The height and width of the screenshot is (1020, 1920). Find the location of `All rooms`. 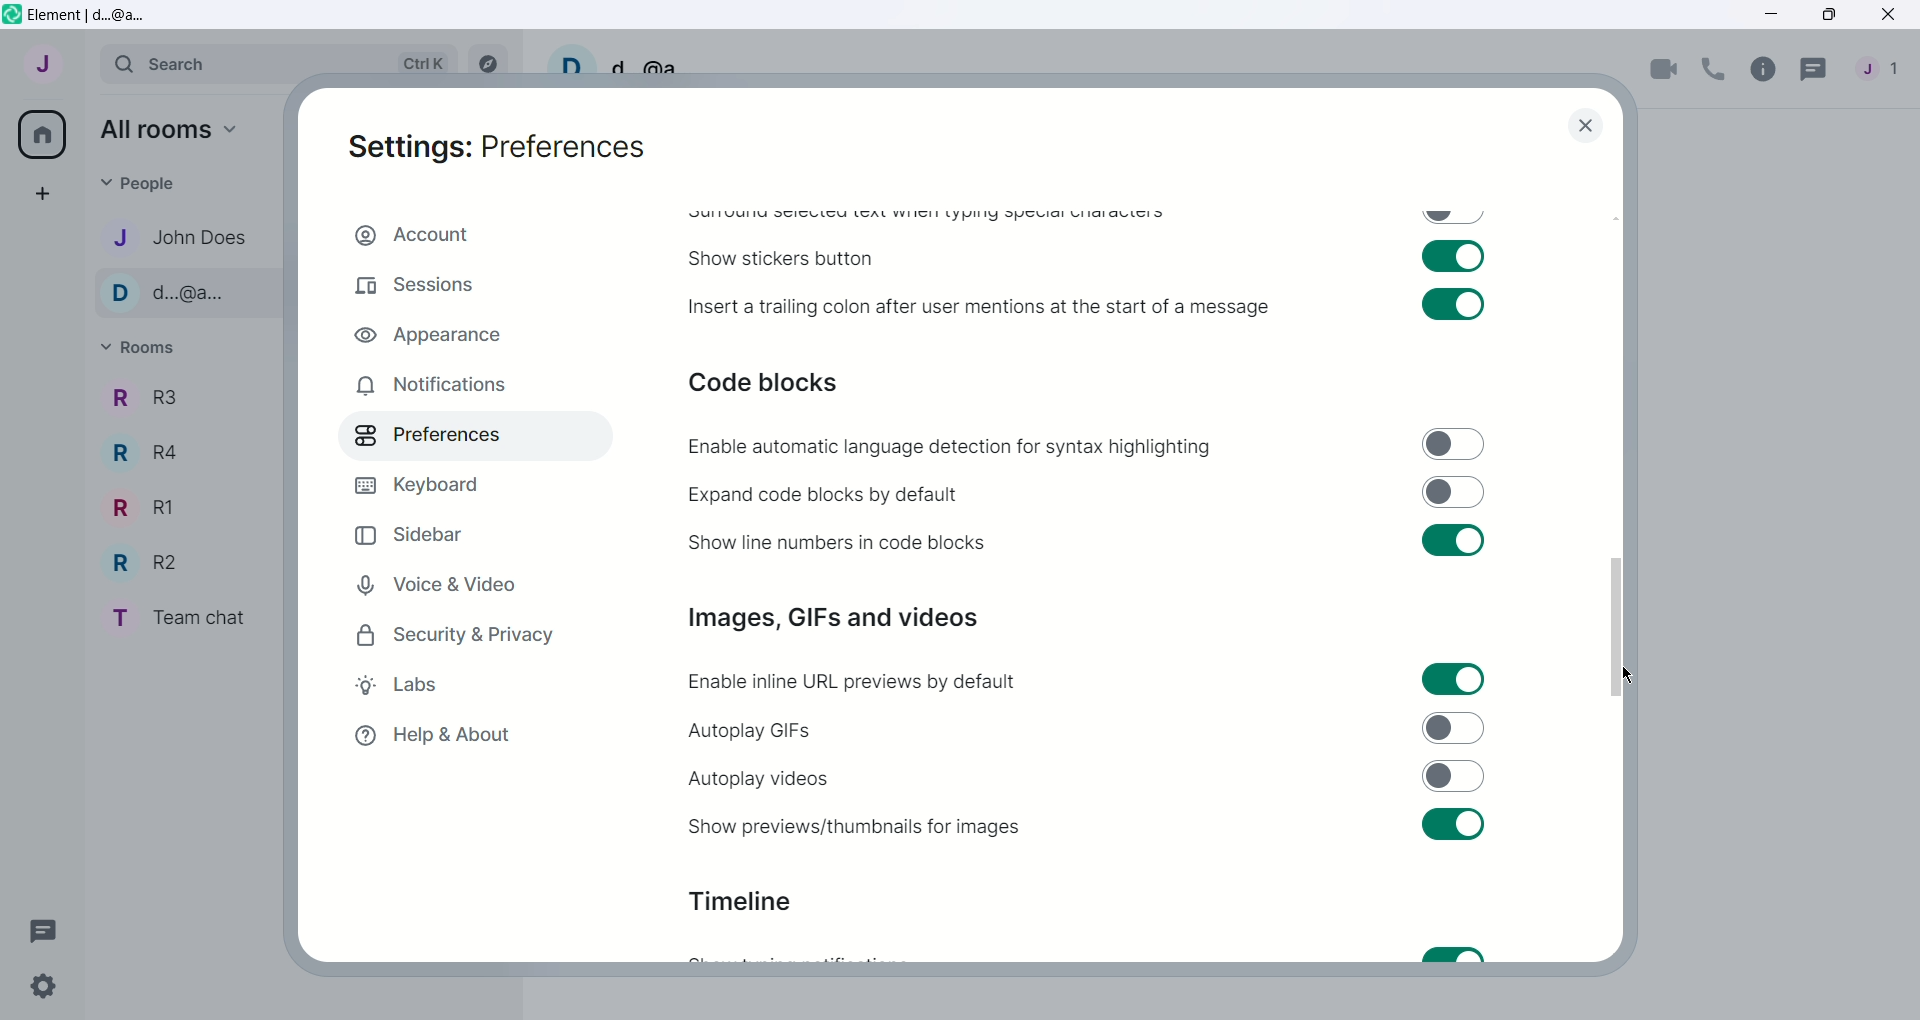

All rooms is located at coordinates (172, 130).